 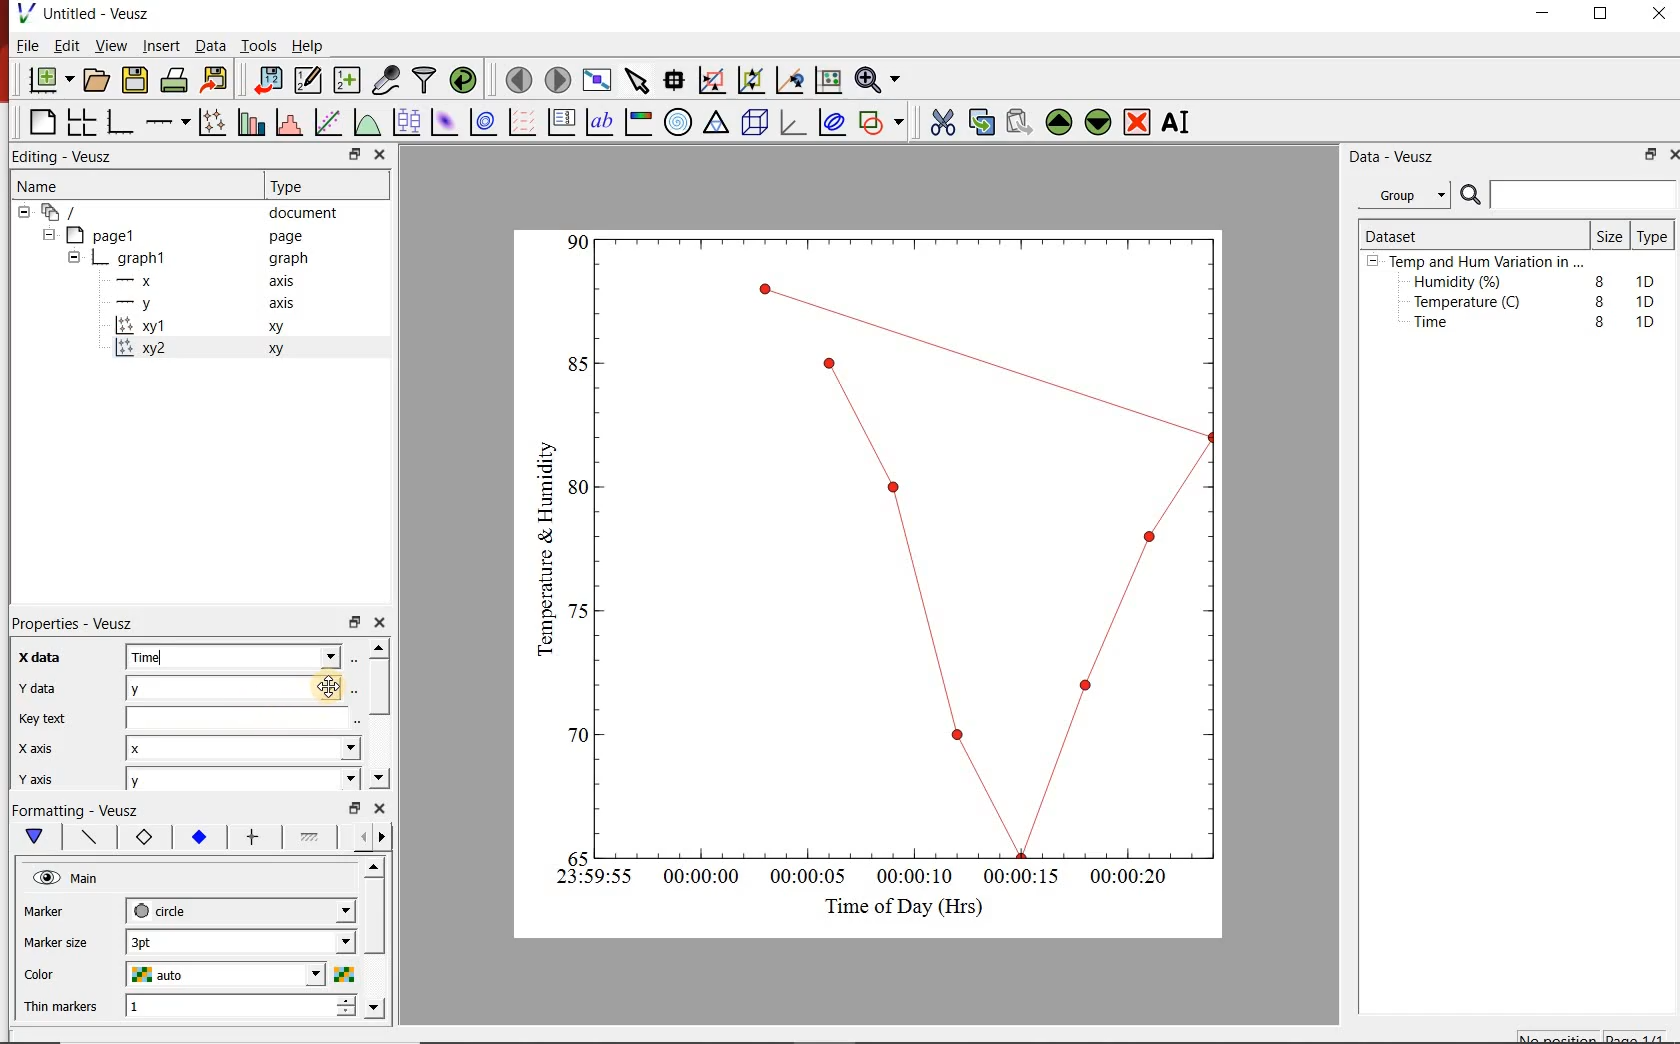 What do you see at coordinates (212, 120) in the screenshot?
I see `Plot points with lines and error bars` at bounding box center [212, 120].